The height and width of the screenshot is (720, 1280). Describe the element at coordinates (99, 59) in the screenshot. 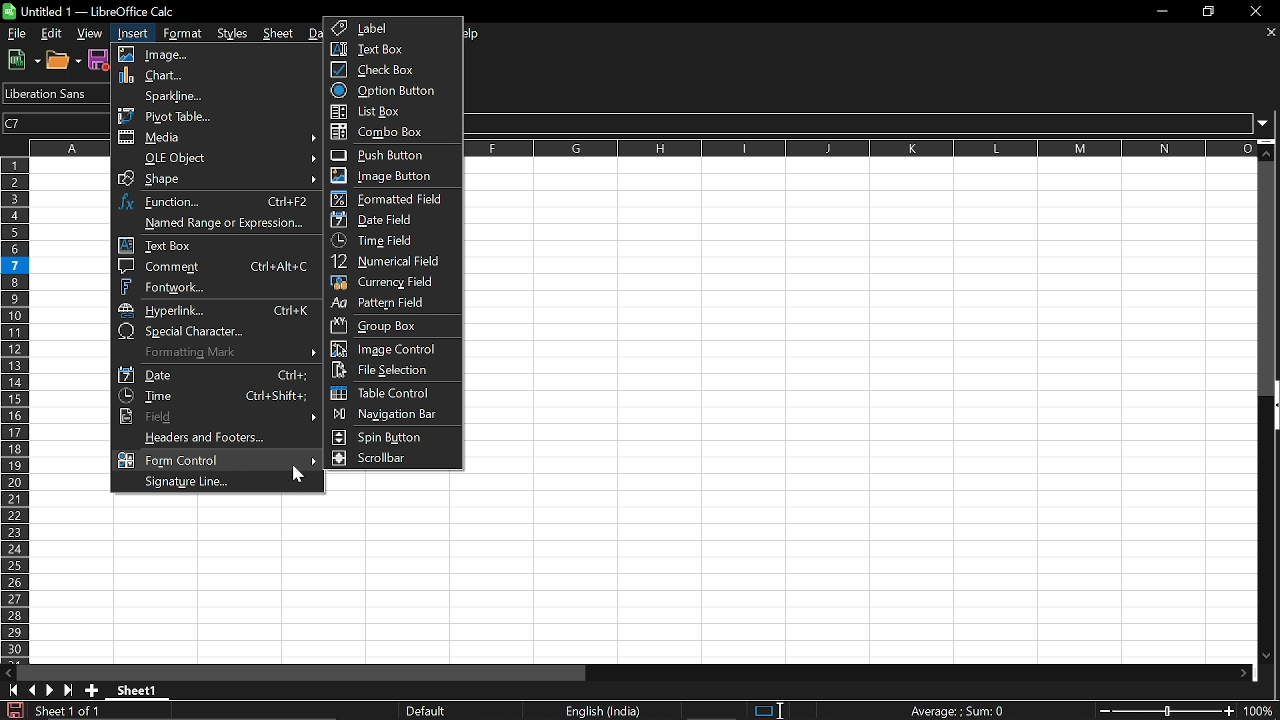

I see `Save` at that location.